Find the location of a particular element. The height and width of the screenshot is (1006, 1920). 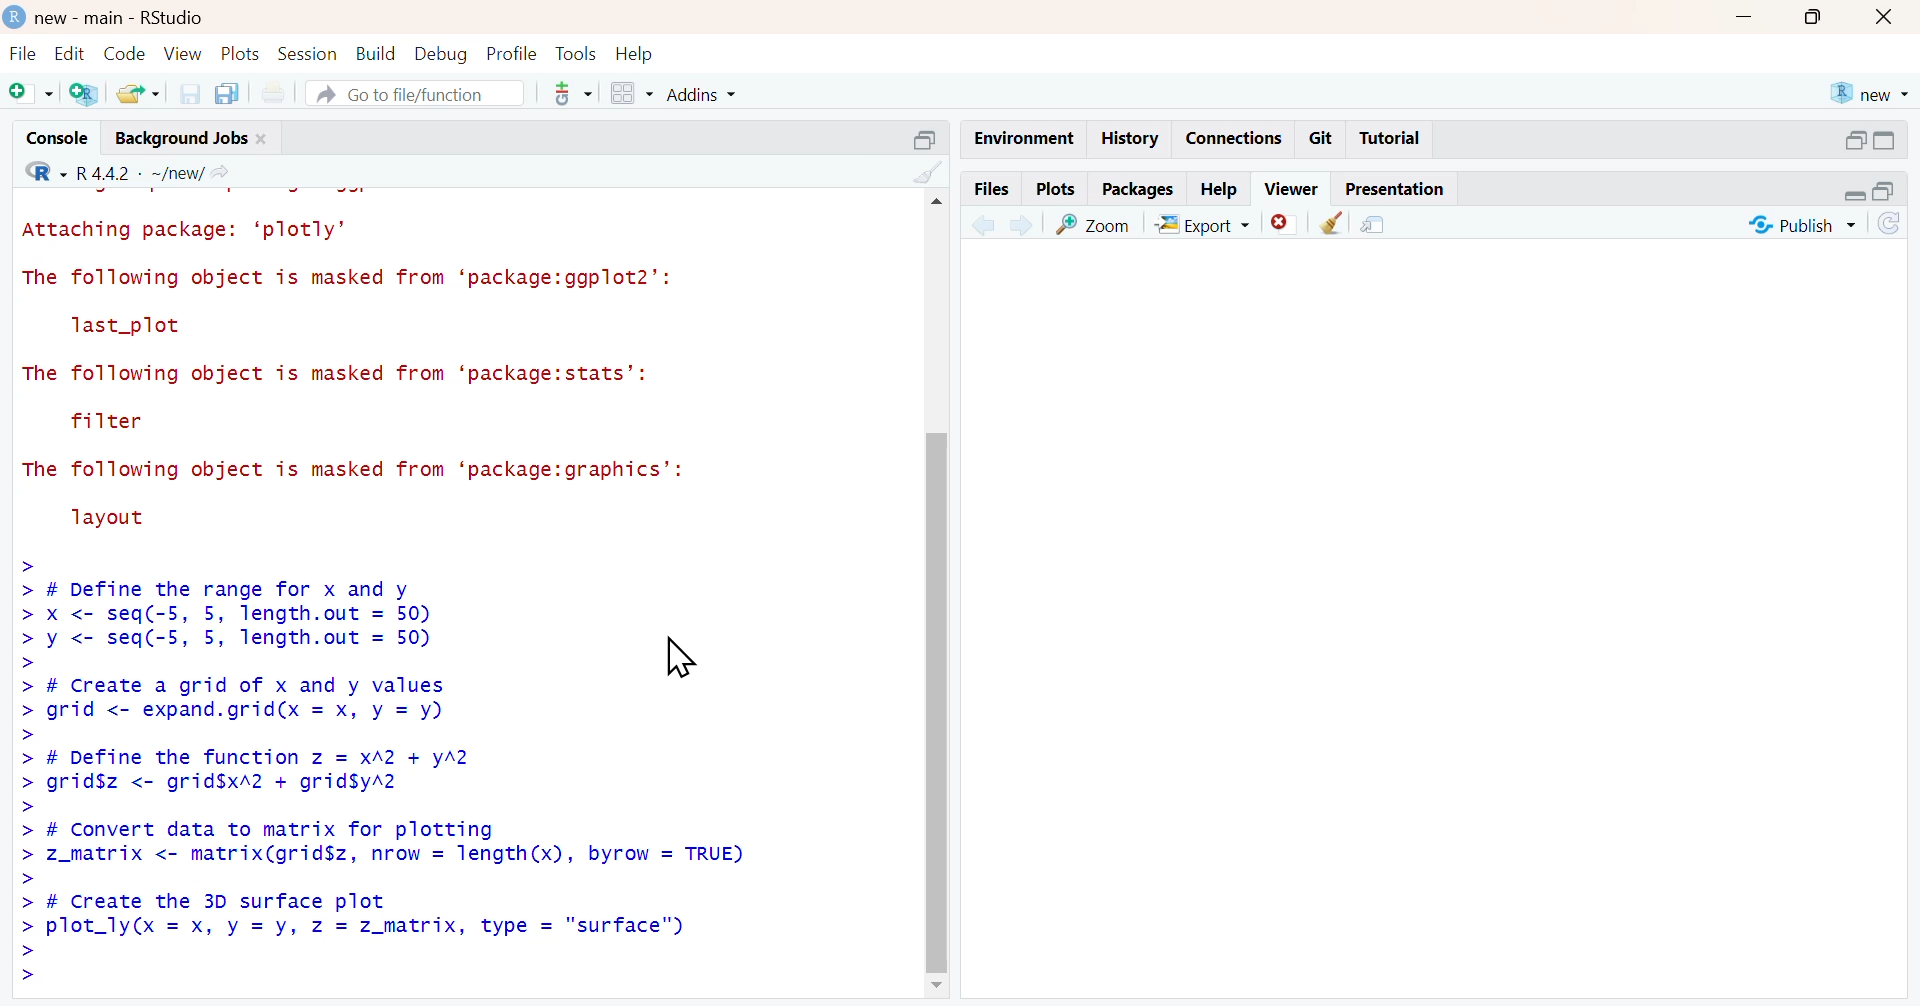

> X <- seq(-5, 5, length.out = 50)
> y <- seq(-5, 5, length.out = 50) is located at coordinates (237, 629).